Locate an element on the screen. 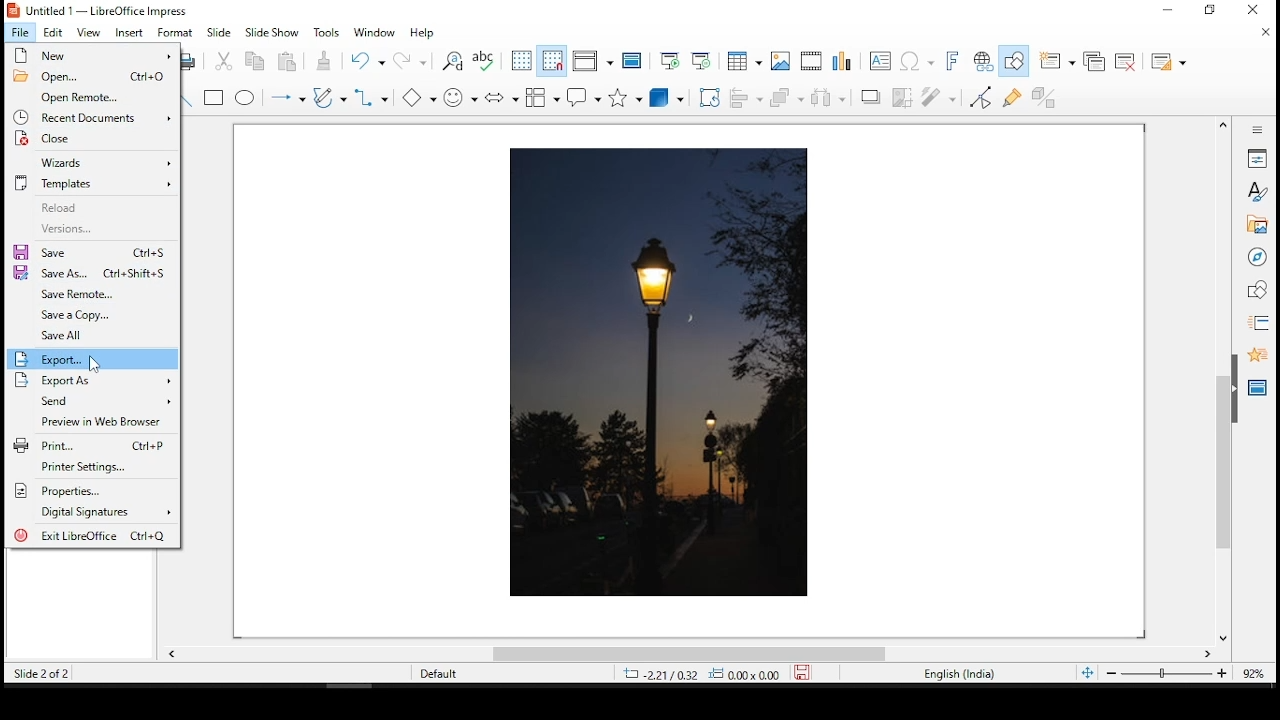 Image resolution: width=1280 pixels, height=720 pixels. snap to grids is located at coordinates (551, 61).